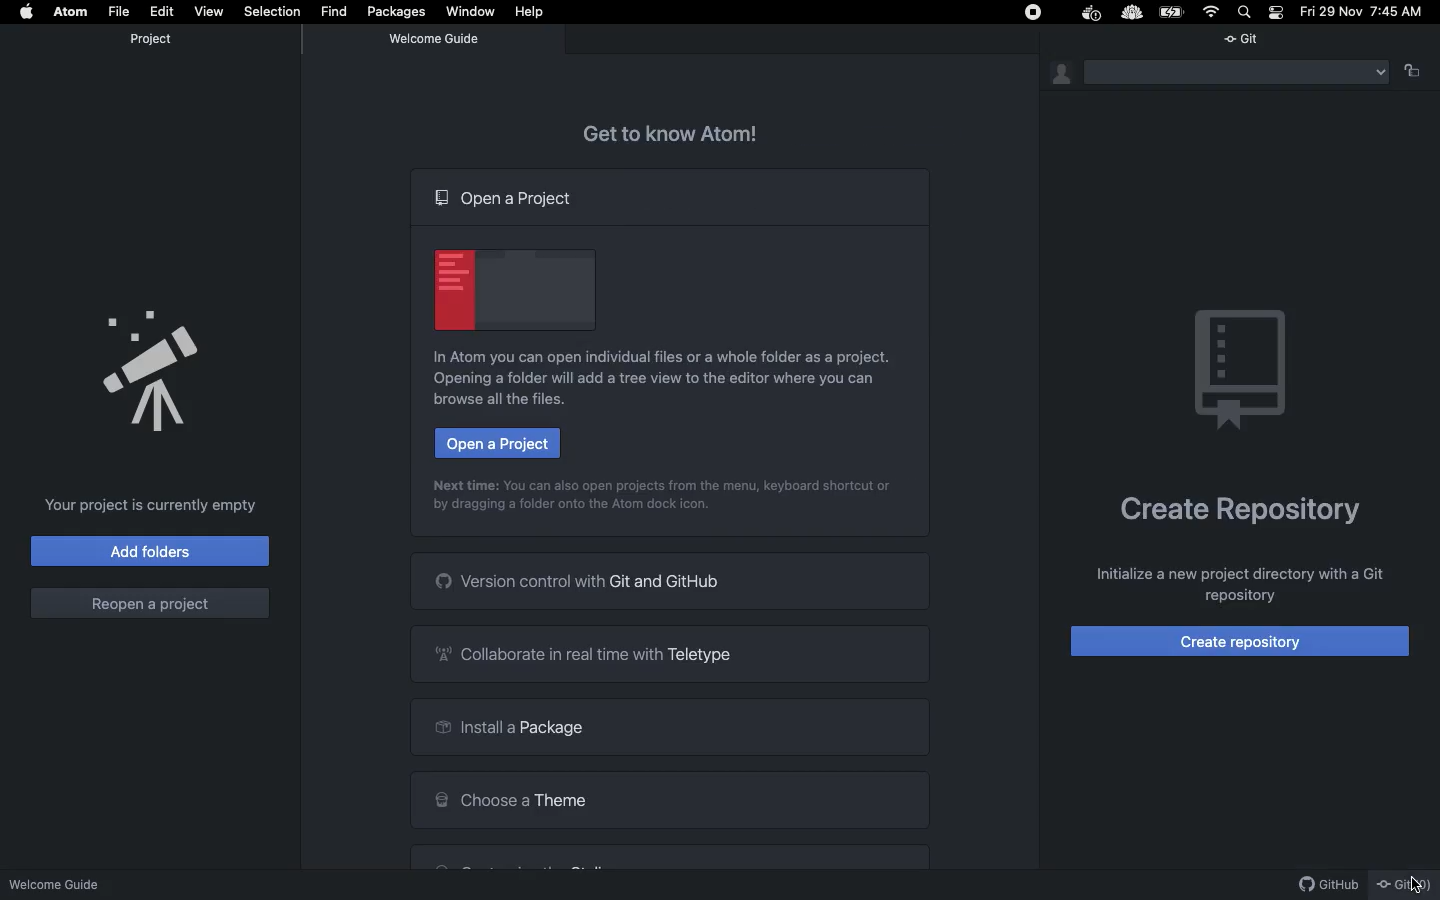  Describe the element at coordinates (149, 552) in the screenshot. I see `Add folders` at that location.